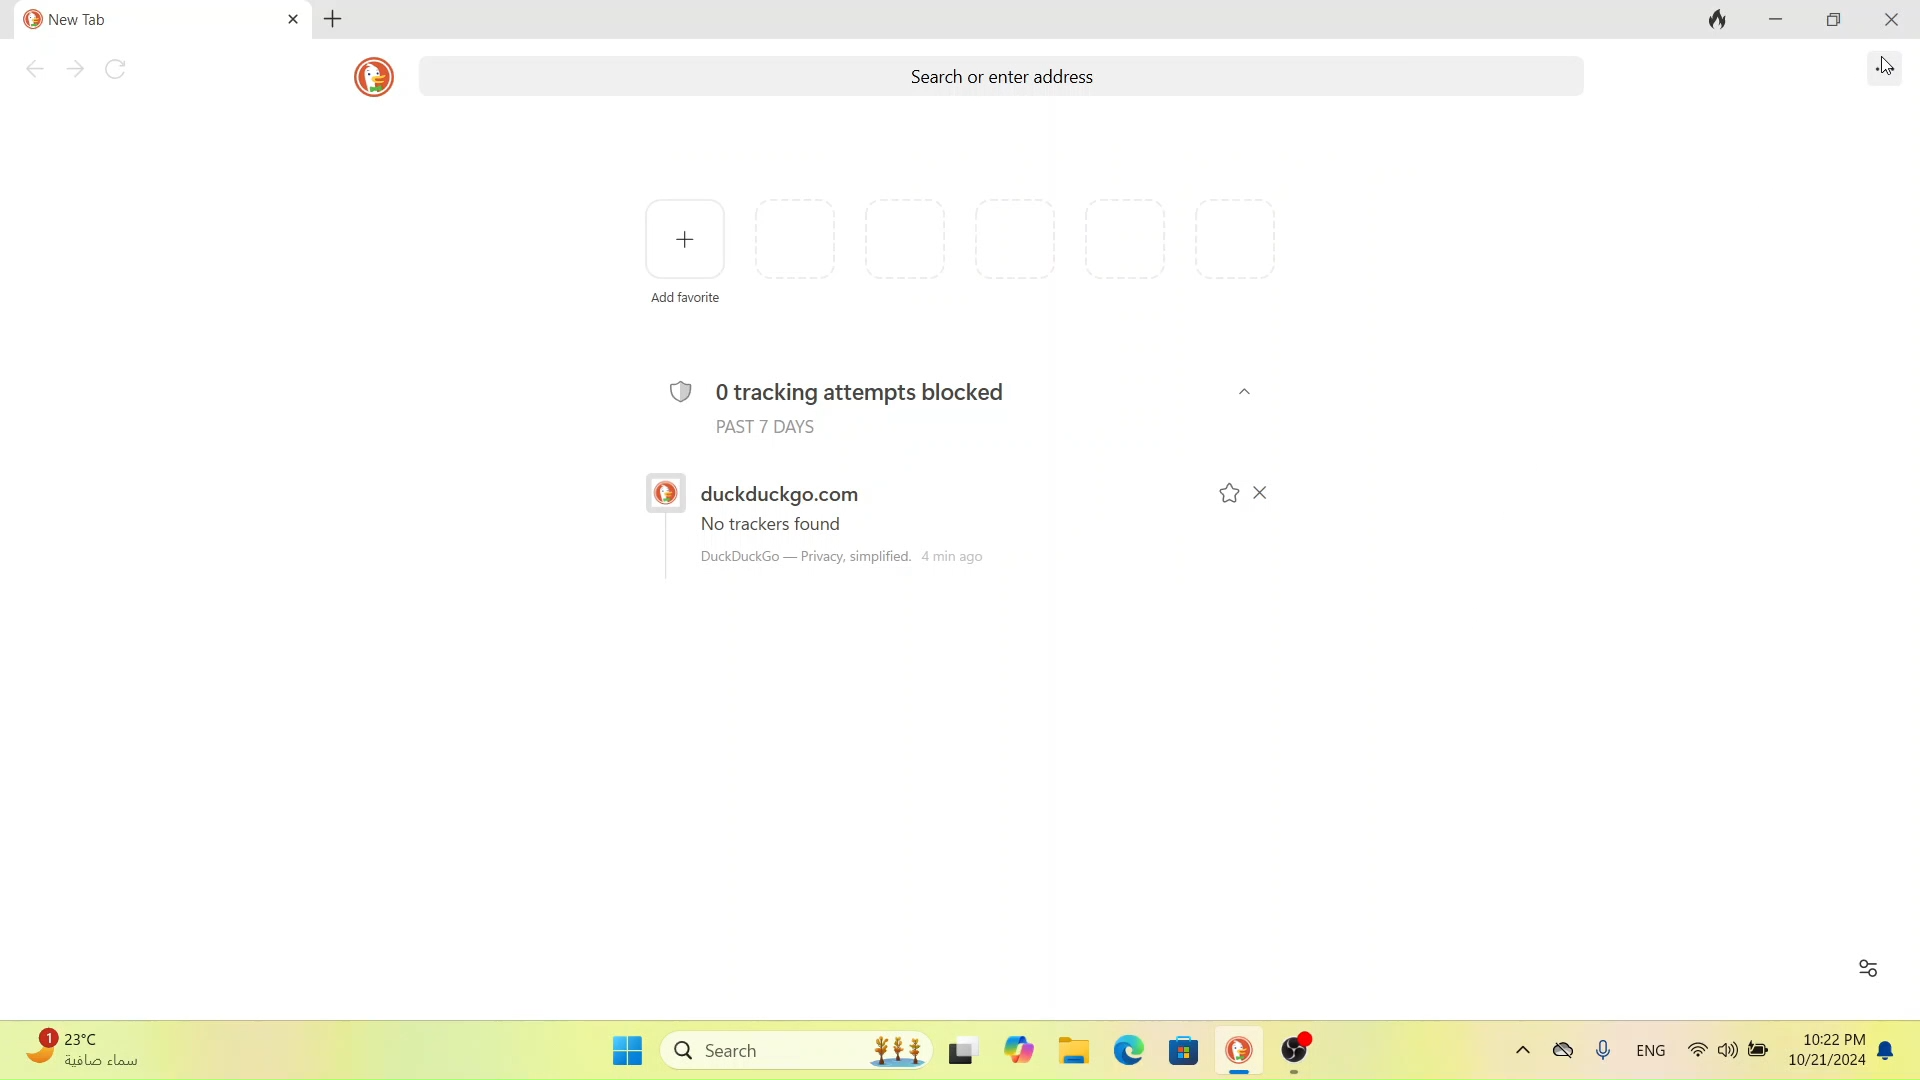 Image resolution: width=1920 pixels, height=1080 pixels. Describe the element at coordinates (1522, 1054) in the screenshot. I see `show hidden icons` at that location.